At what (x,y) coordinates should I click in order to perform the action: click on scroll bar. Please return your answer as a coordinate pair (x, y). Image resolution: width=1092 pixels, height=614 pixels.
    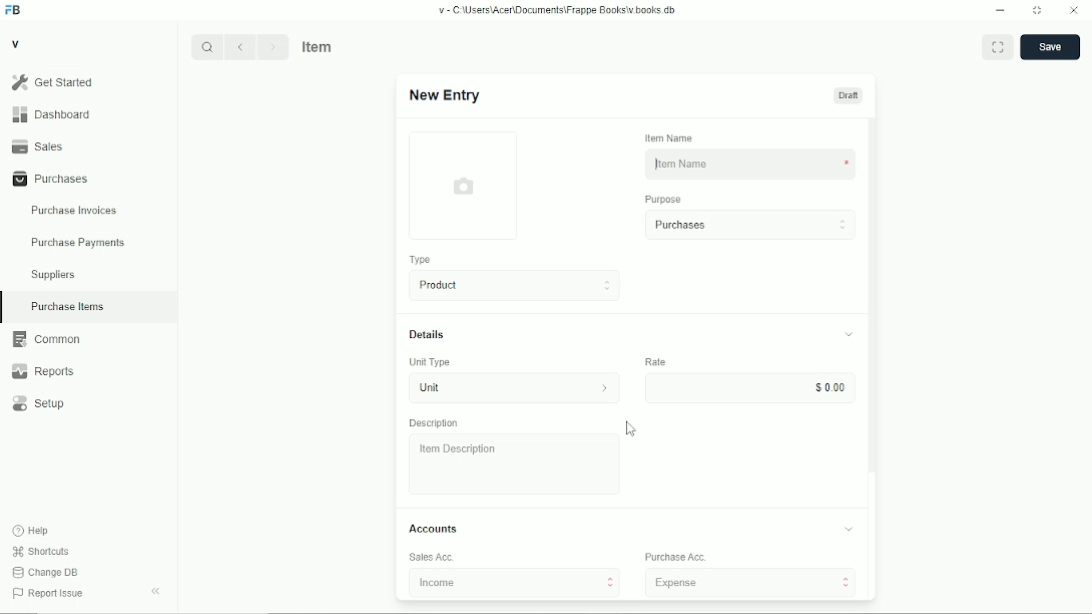
    Looking at the image, I should click on (872, 358).